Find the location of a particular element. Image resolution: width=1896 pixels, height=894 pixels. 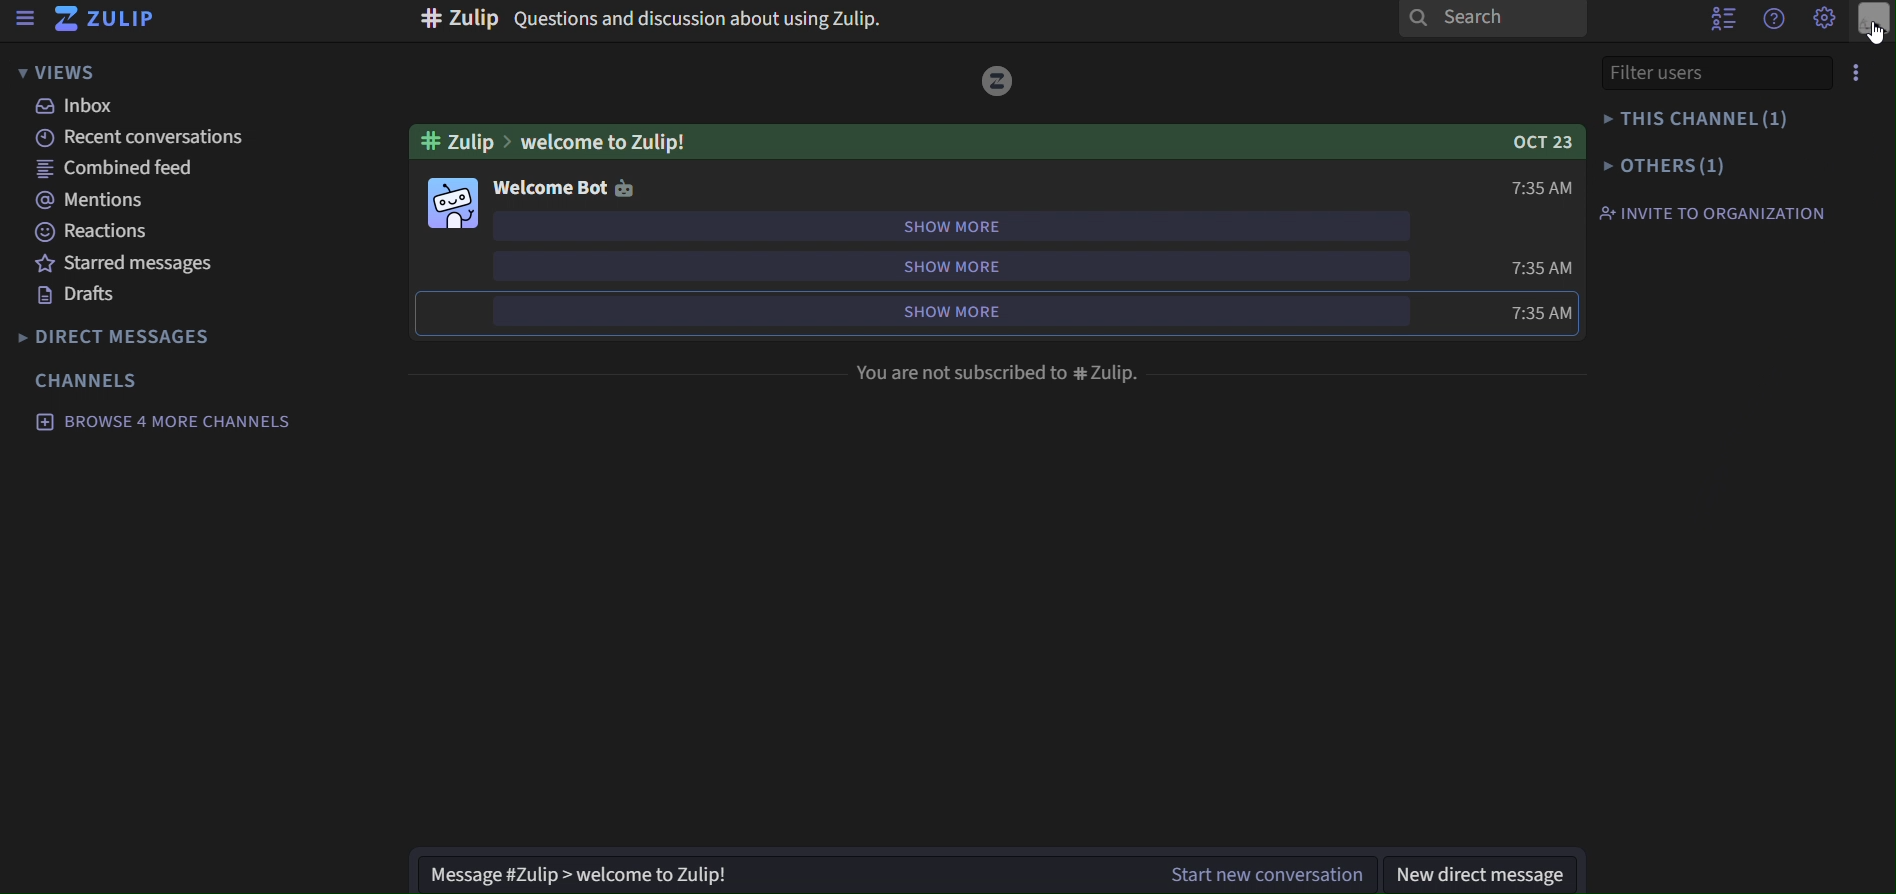

inbox is located at coordinates (152, 105).